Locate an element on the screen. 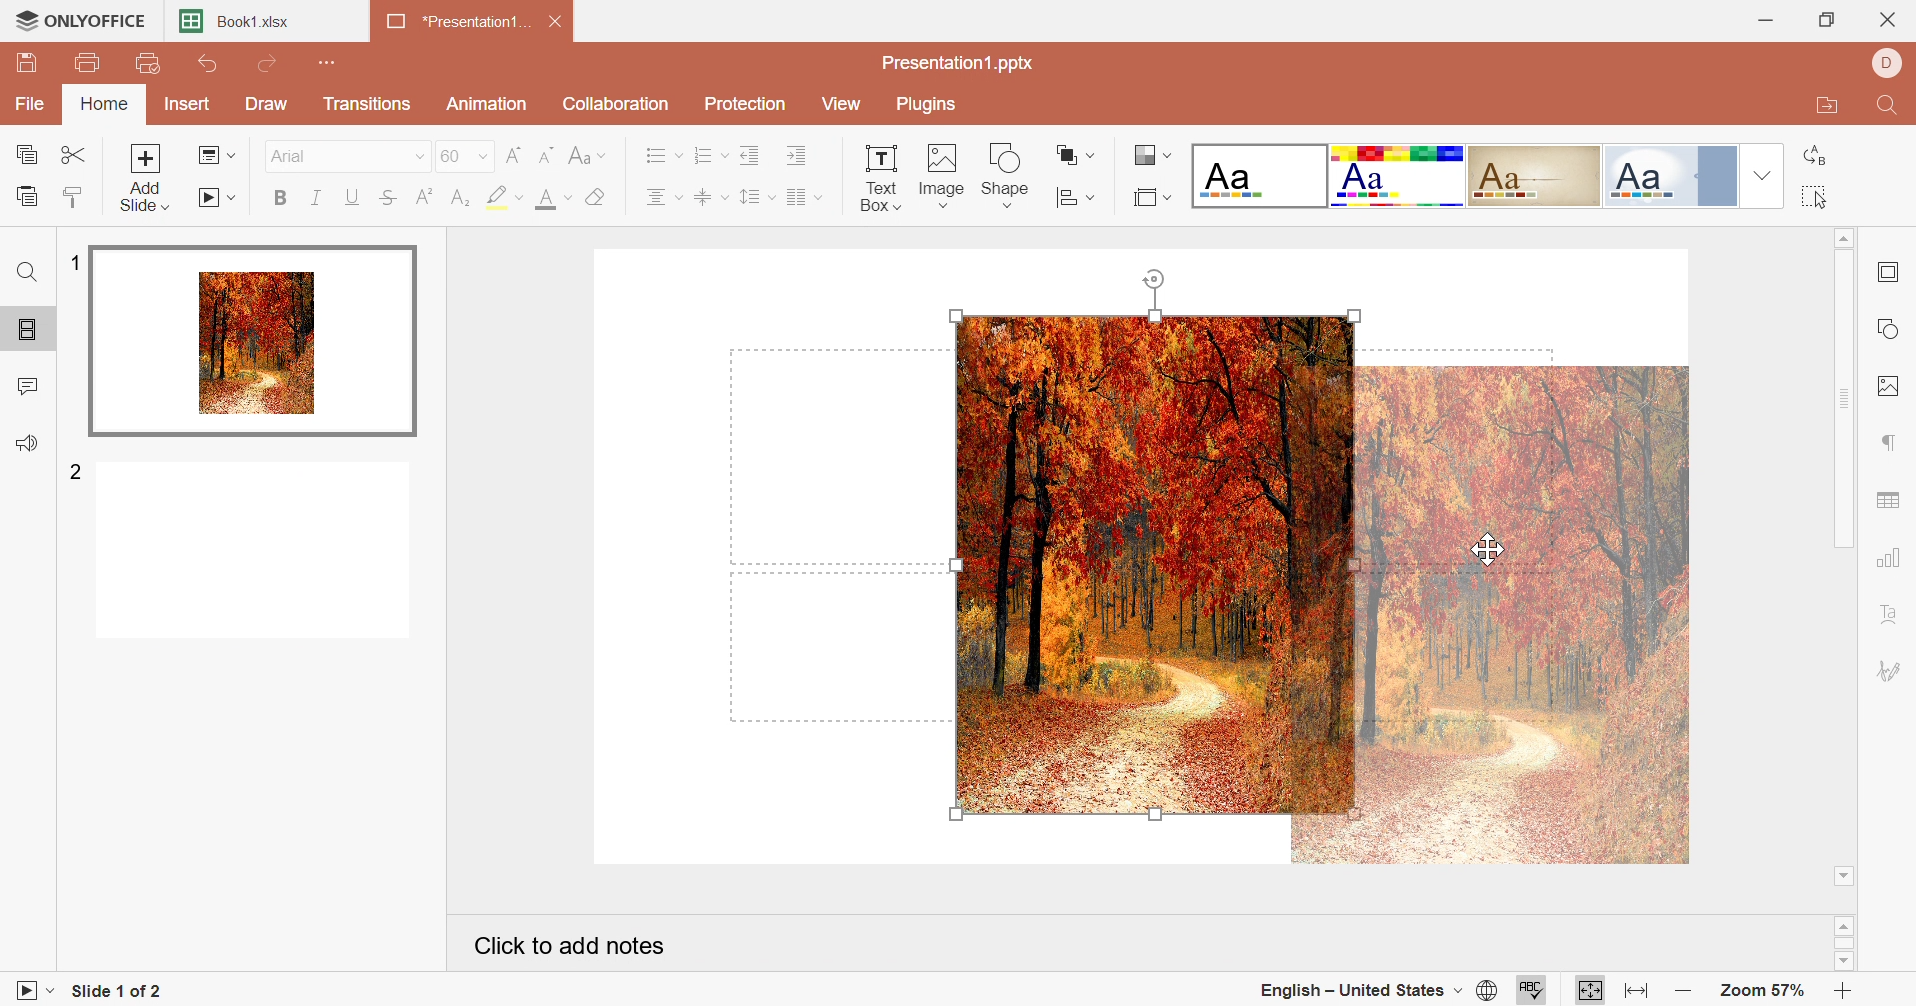 This screenshot has height=1006, width=1916. Home is located at coordinates (105, 105).